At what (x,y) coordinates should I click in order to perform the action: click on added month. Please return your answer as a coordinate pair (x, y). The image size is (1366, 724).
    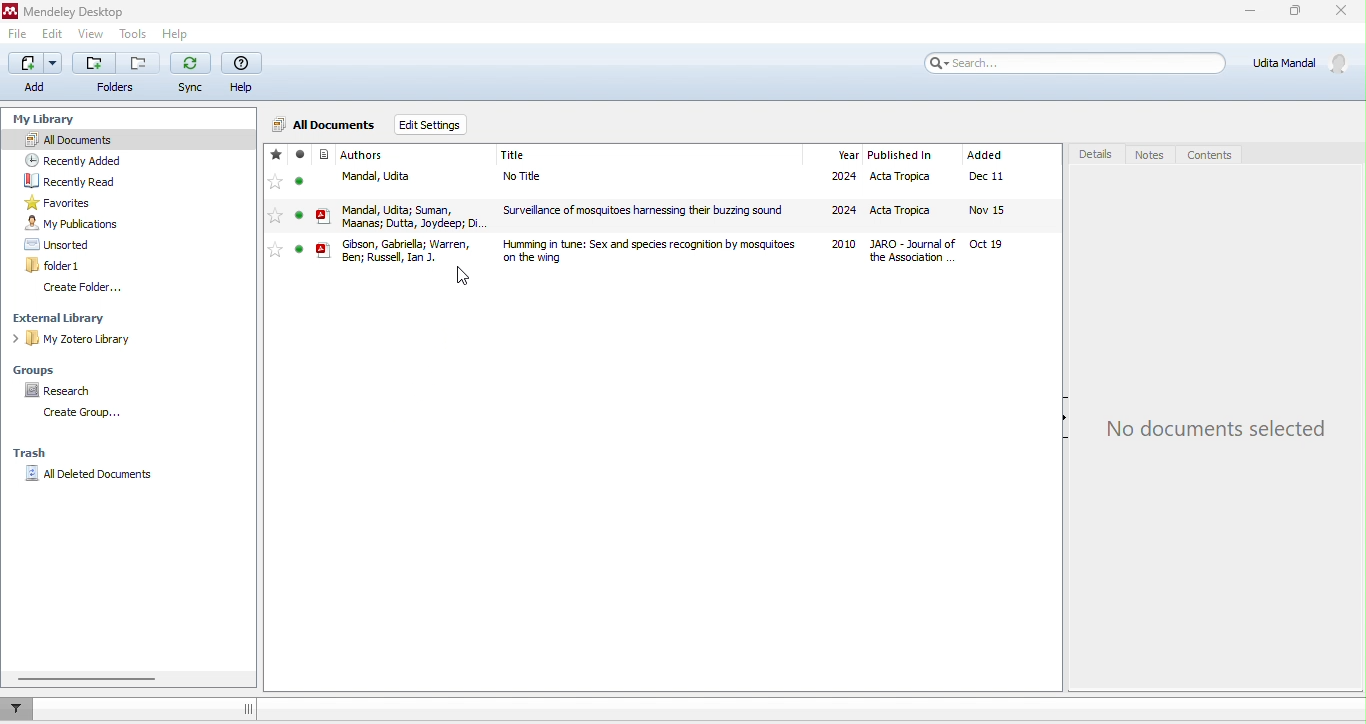
    Looking at the image, I should click on (984, 155).